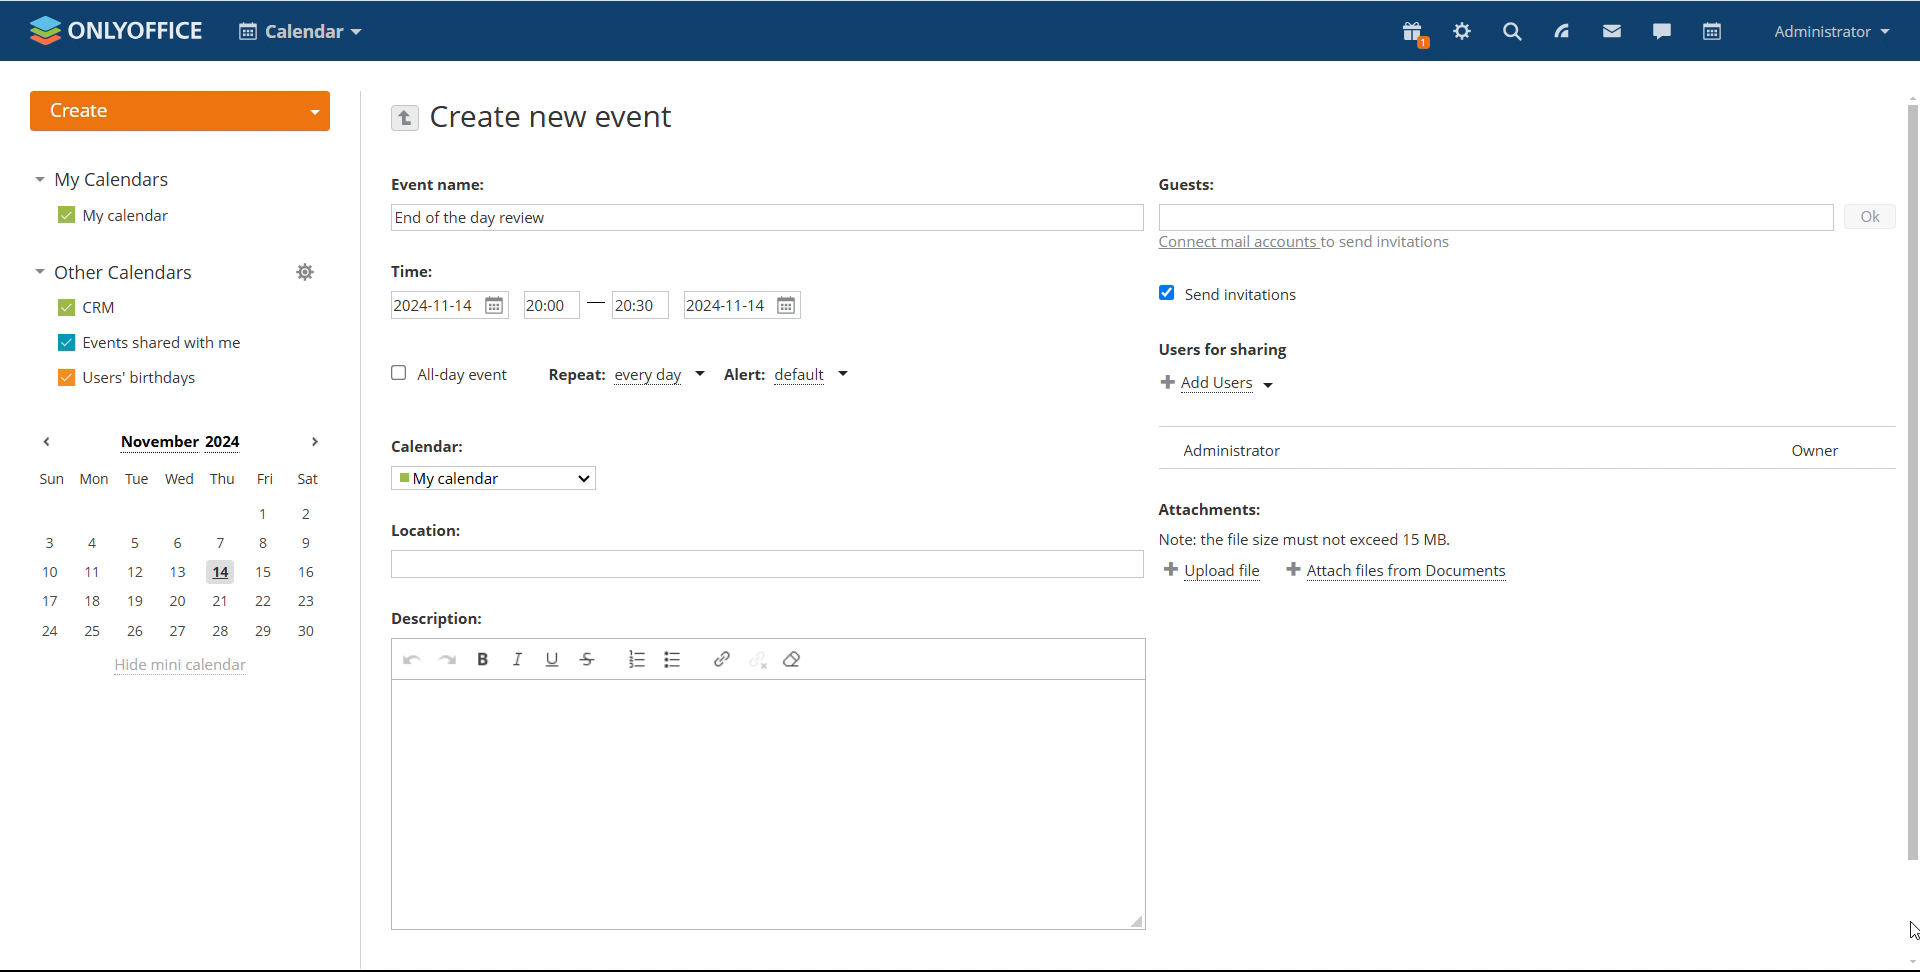 Image resolution: width=1920 pixels, height=972 pixels. I want to click on connect mail accounts, so click(1307, 244).